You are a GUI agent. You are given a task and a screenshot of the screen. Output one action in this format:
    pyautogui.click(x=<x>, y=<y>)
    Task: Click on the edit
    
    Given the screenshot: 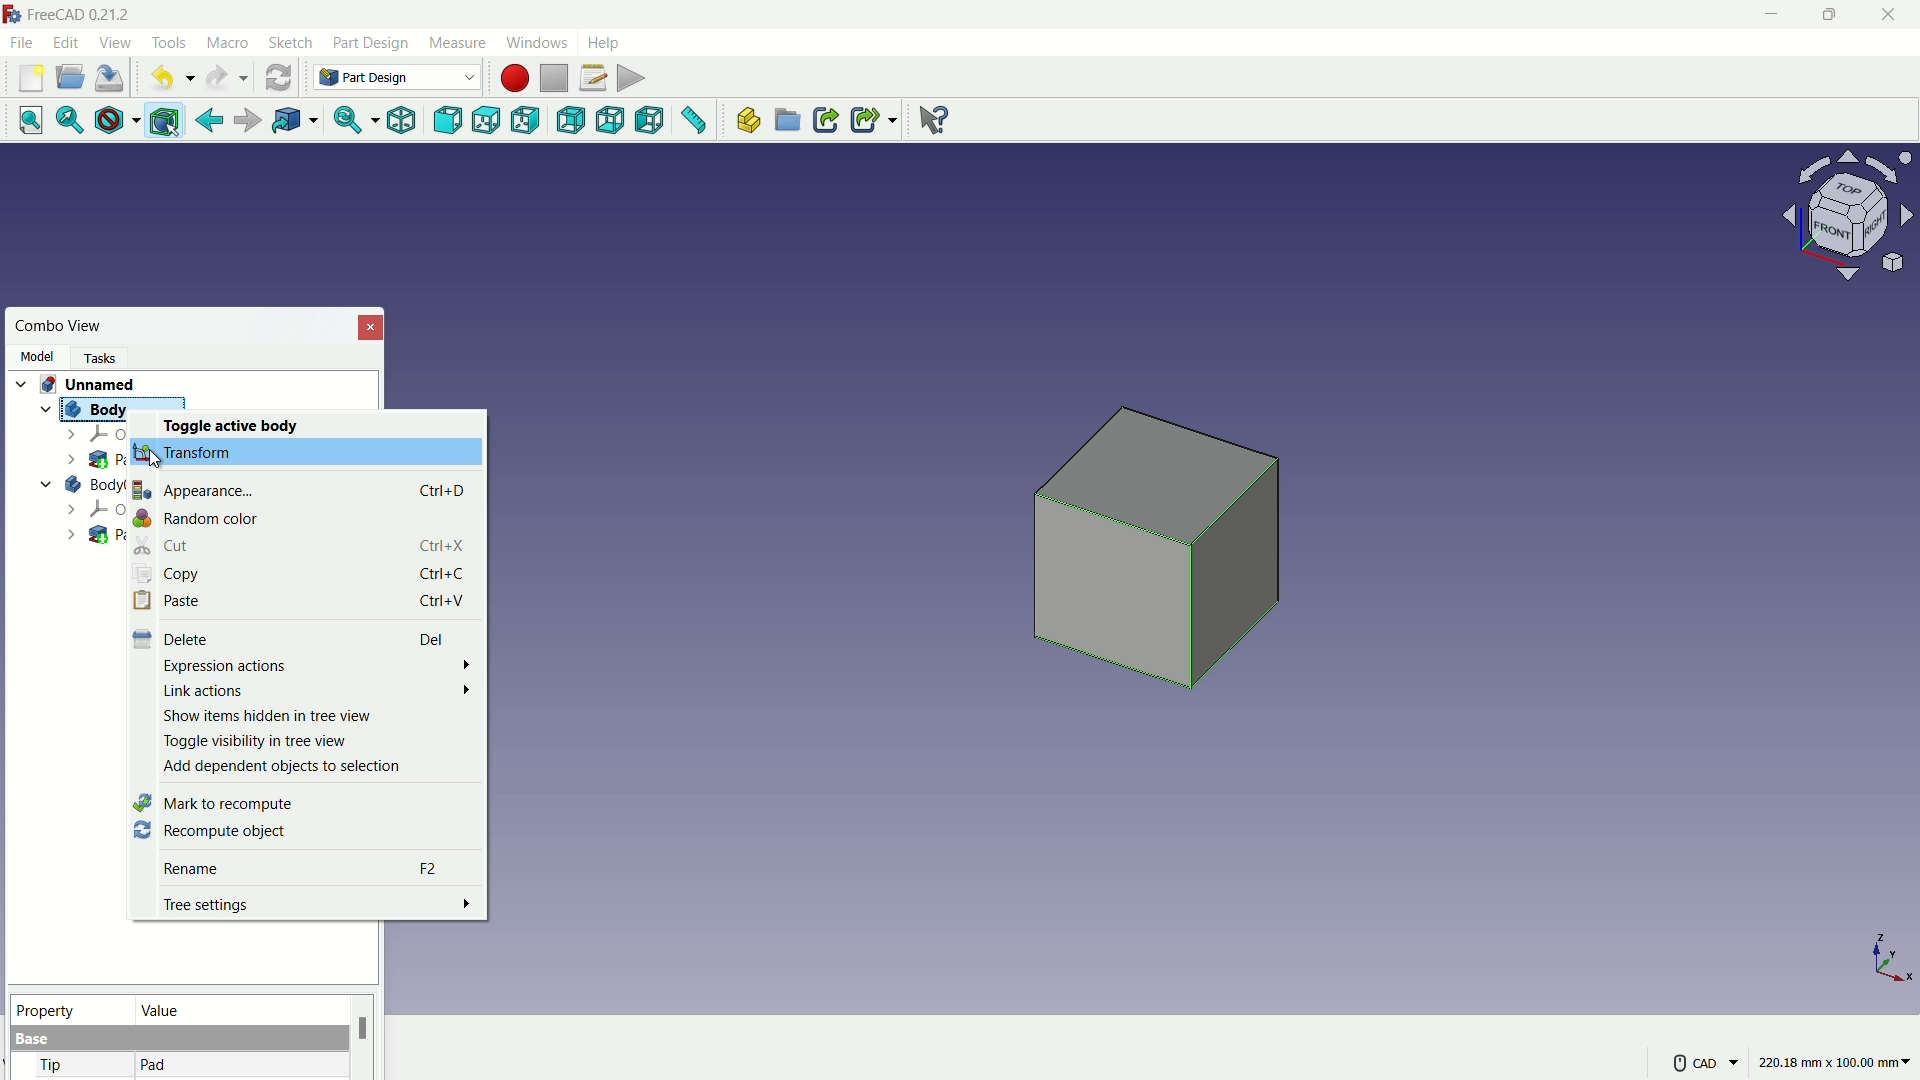 What is the action you would take?
    pyautogui.click(x=68, y=42)
    